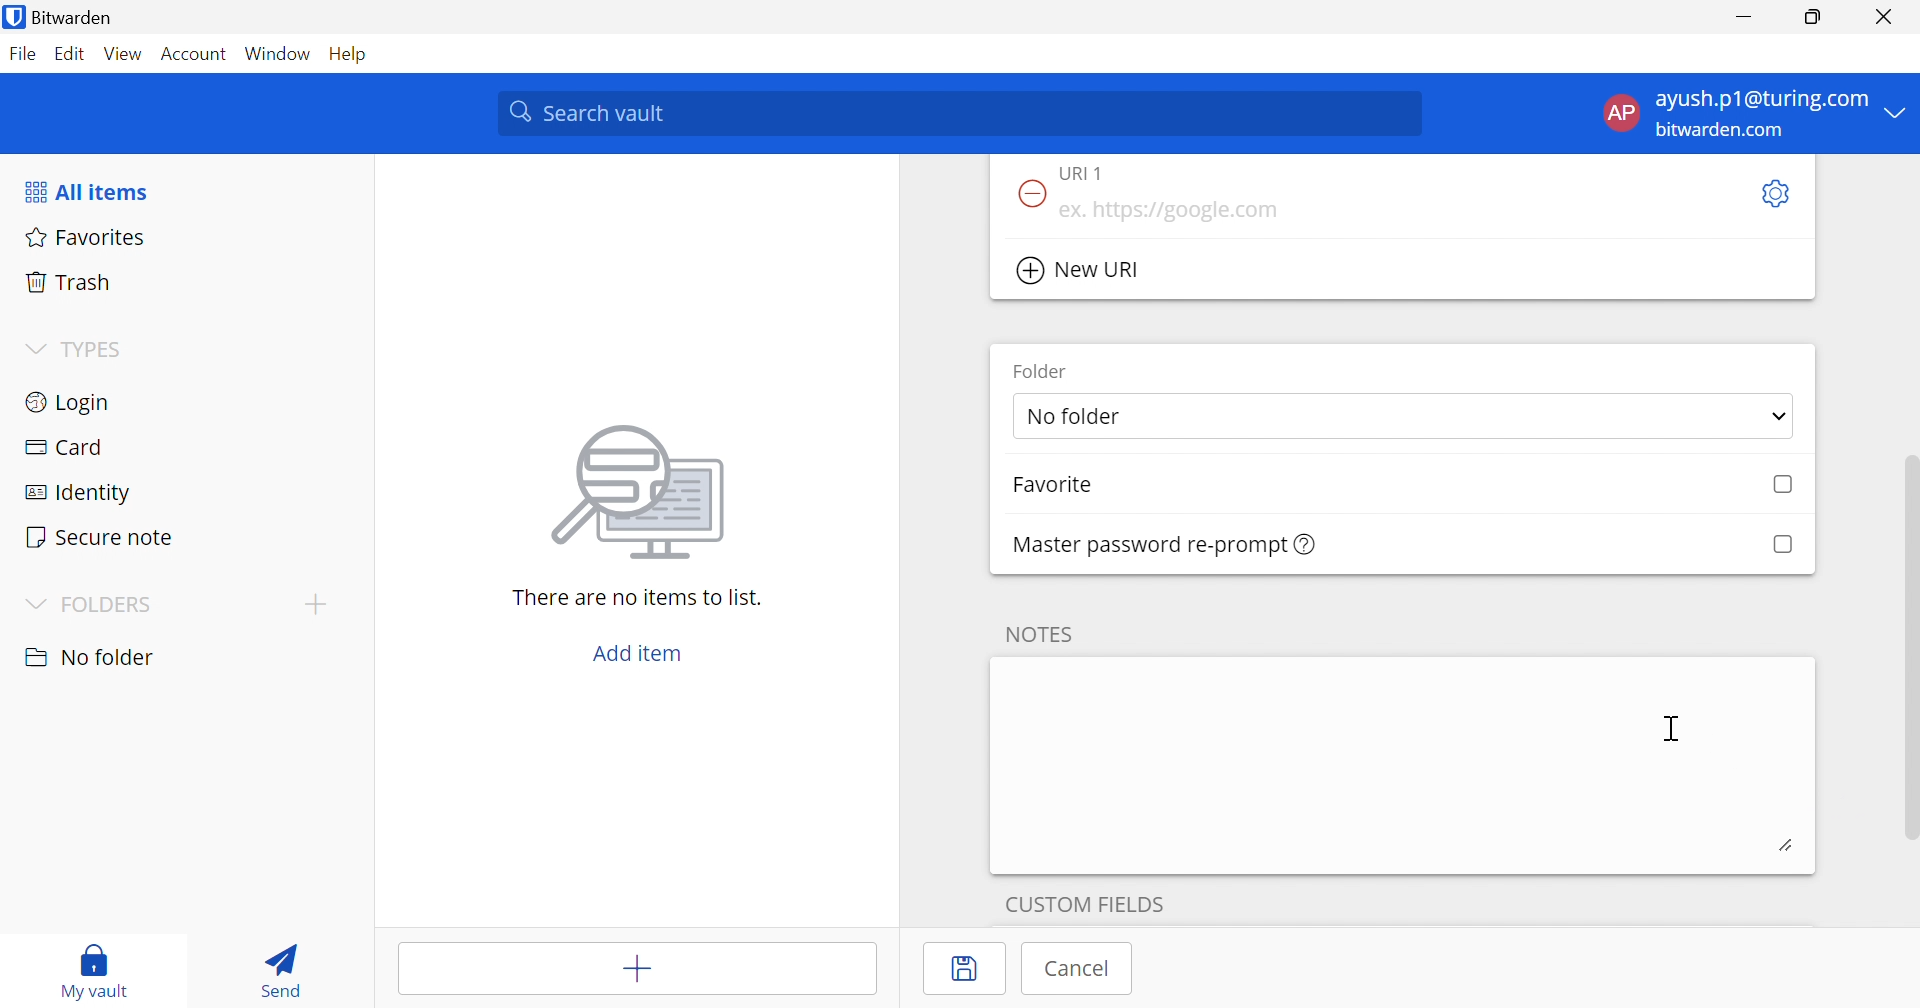 This screenshot has height=1008, width=1920. I want to click on Account, so click(196, 58).